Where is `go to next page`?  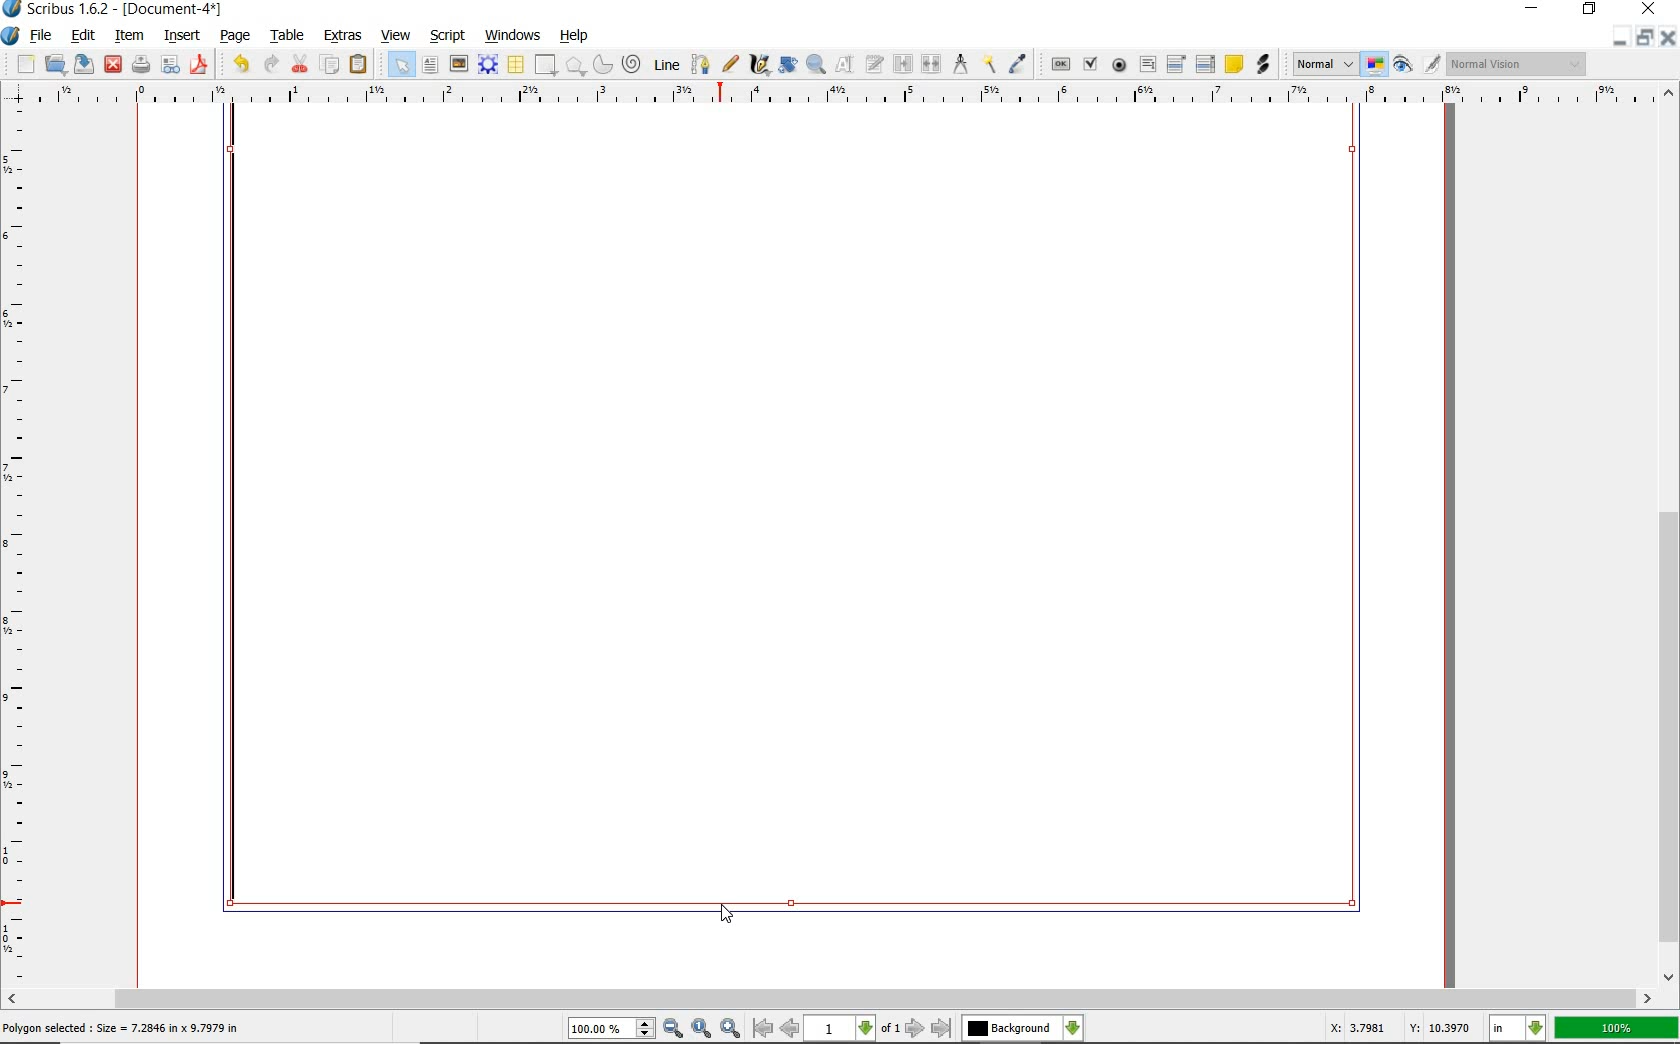 go to next page is located at coordinates (916, 1028).